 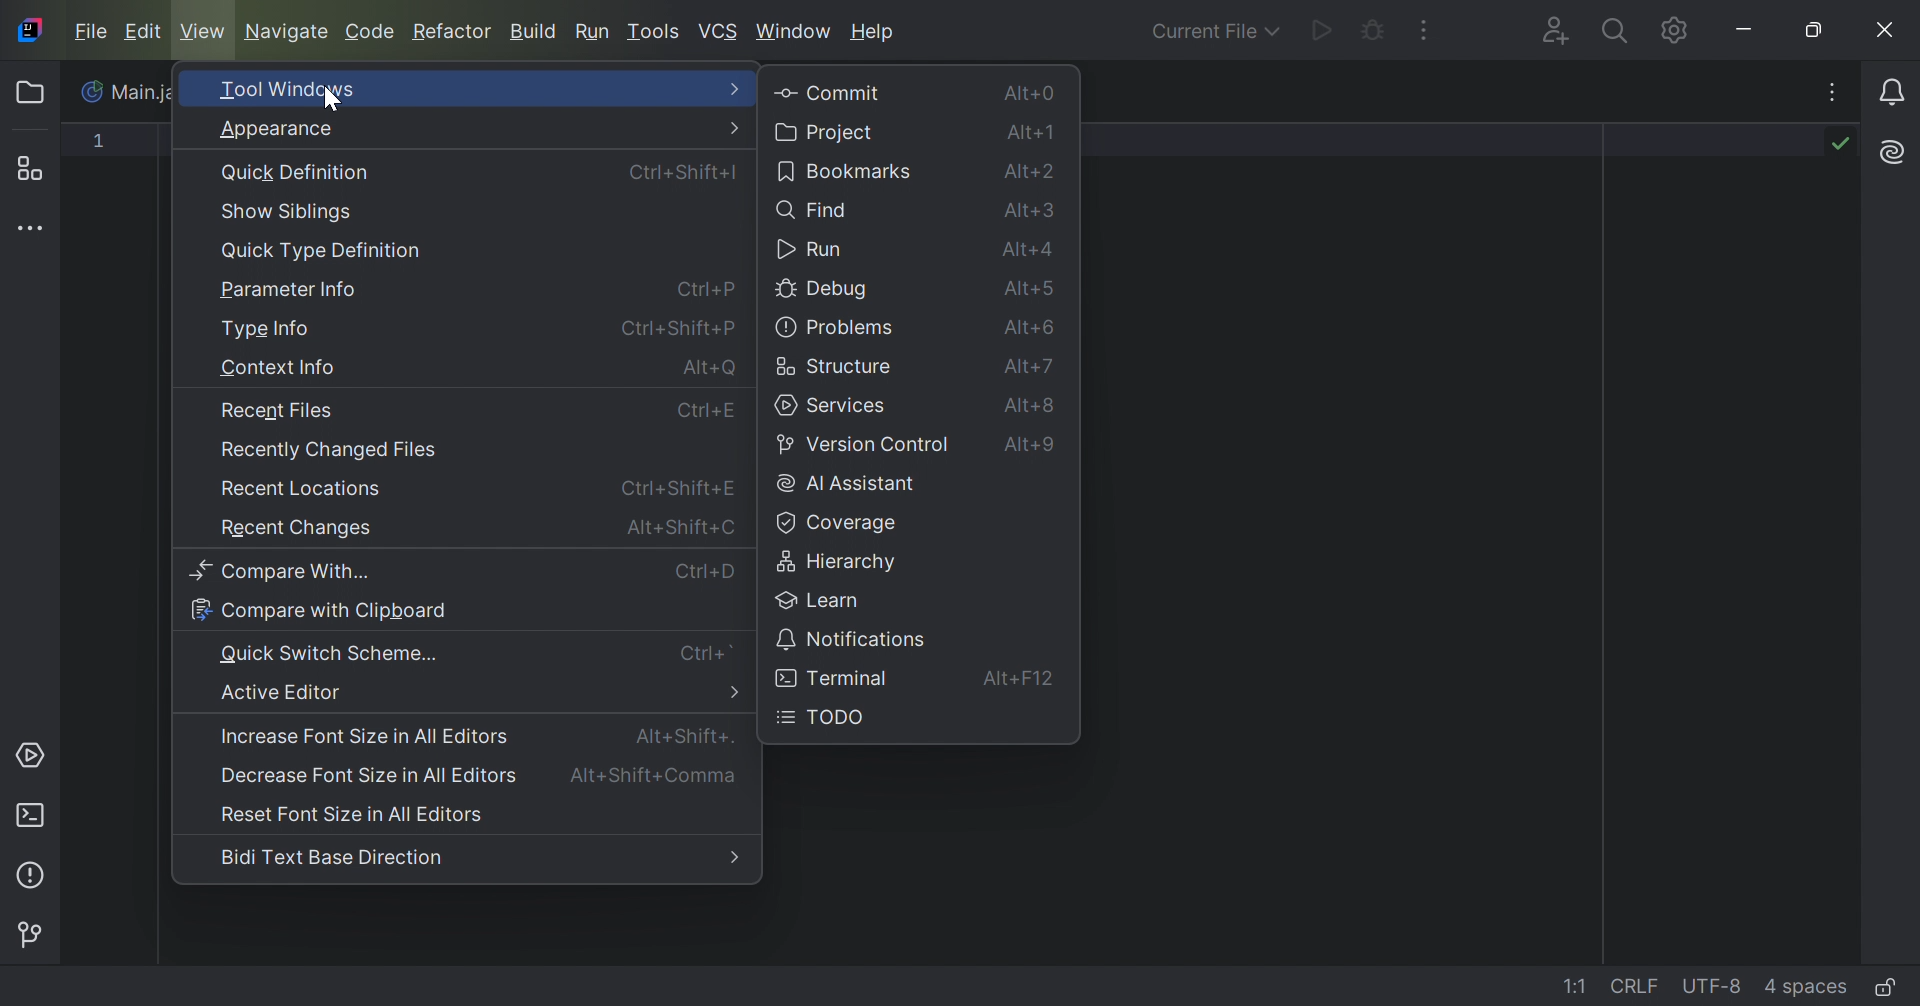 What do you see at coordinates (1026, 93) in the screenshot?
I see `Alt+0` at bounding box center [1026, 93].